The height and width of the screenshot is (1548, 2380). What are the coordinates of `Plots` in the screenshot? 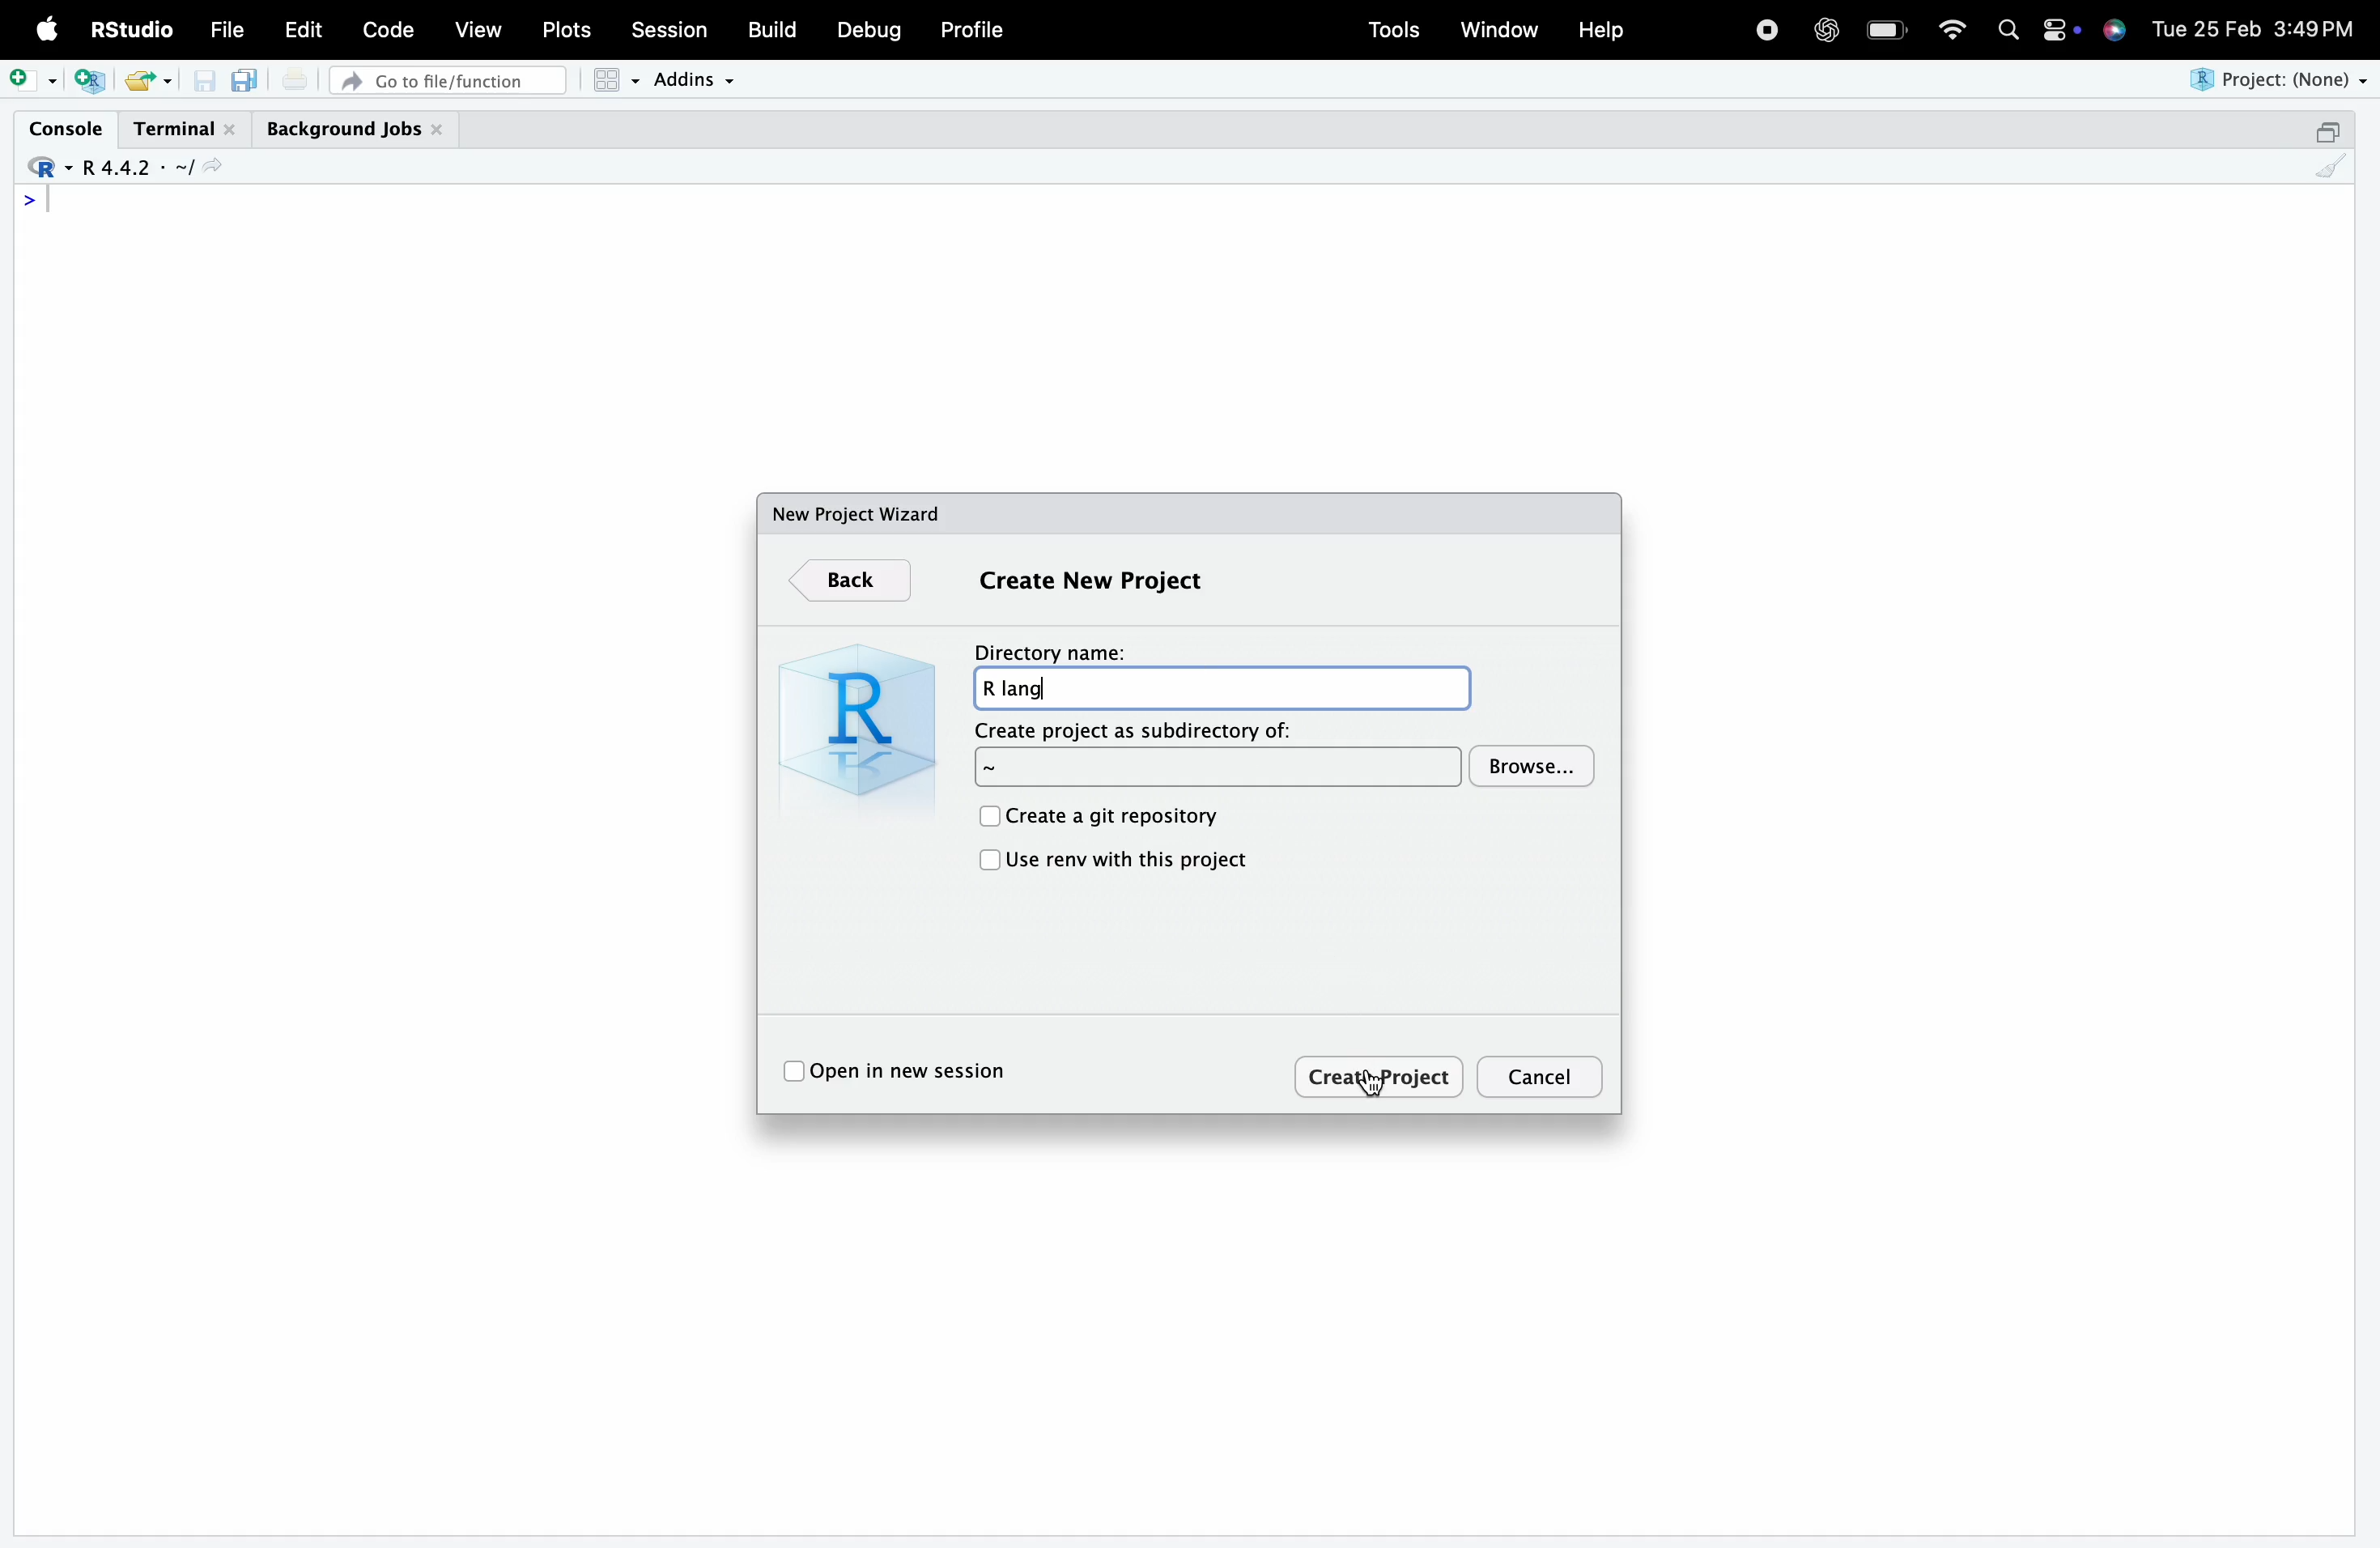 It's located at (564, 30).